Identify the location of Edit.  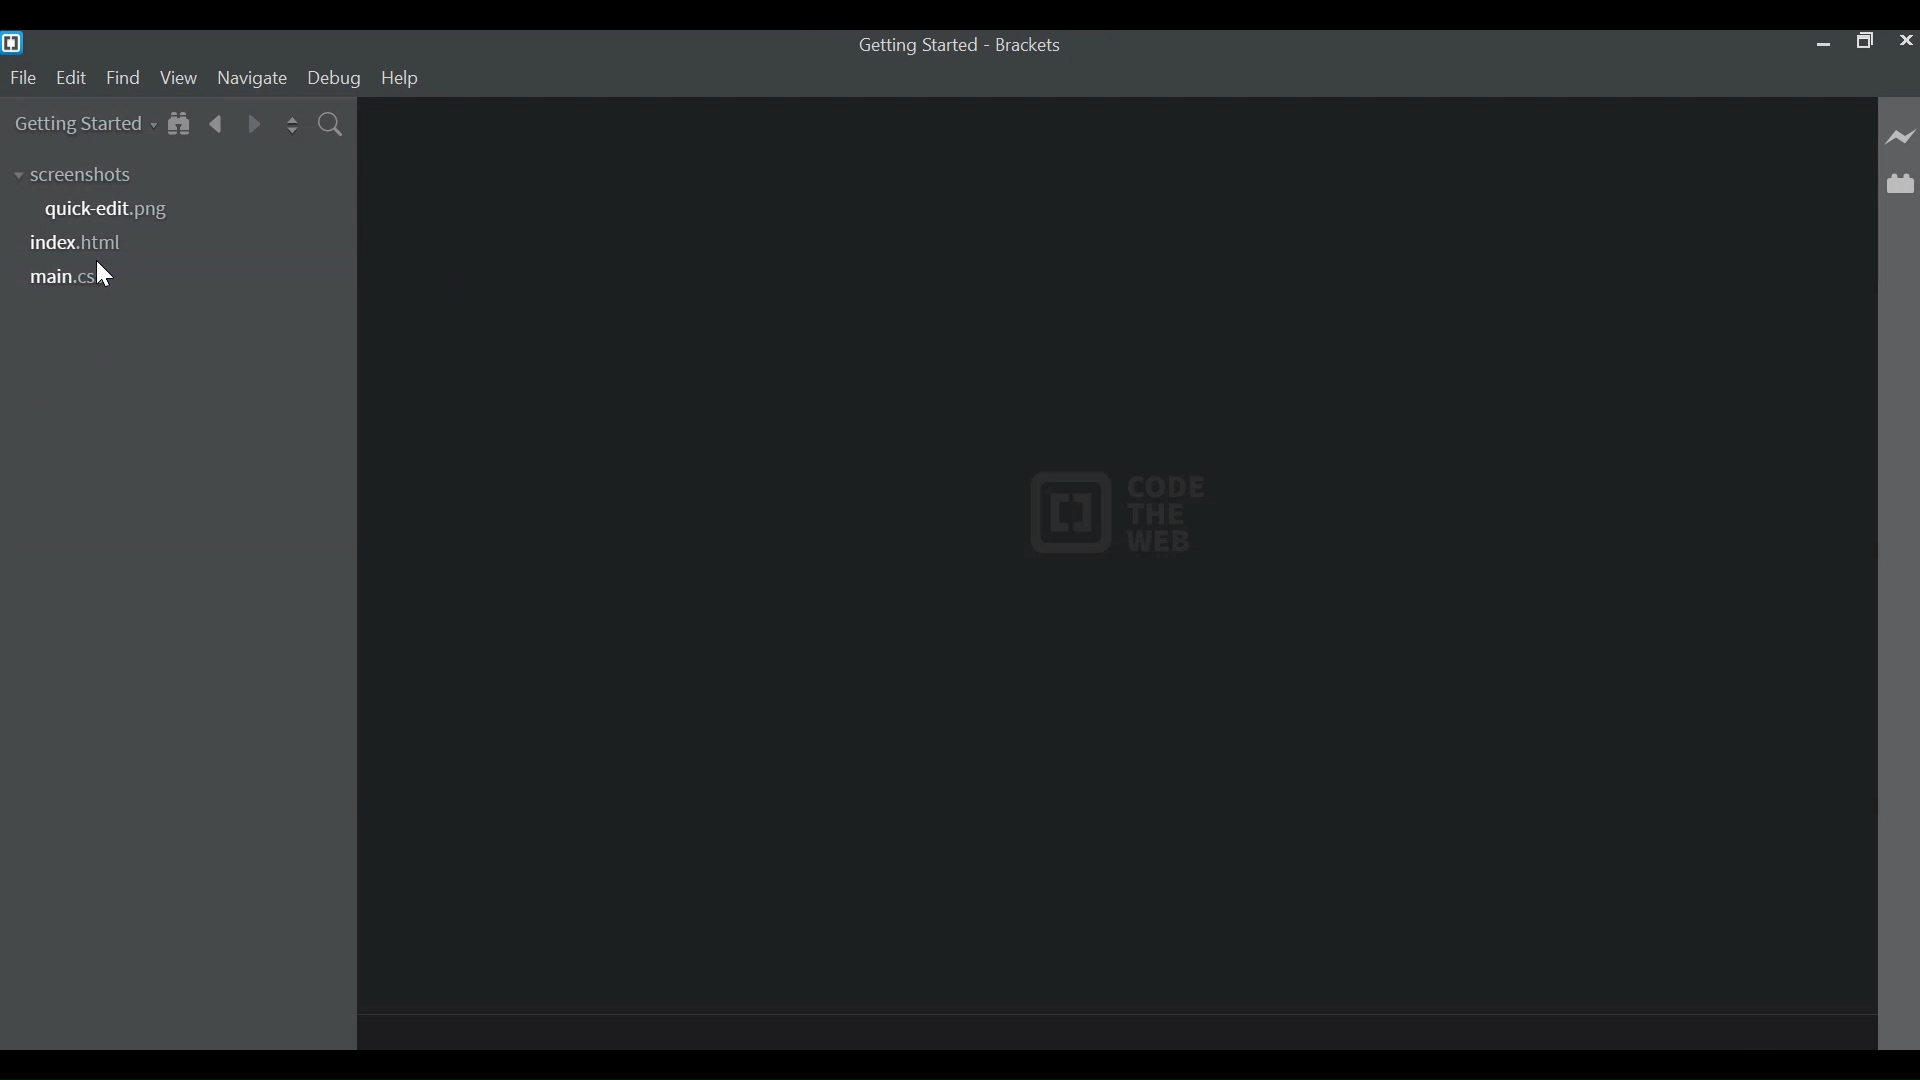
(74, 77).